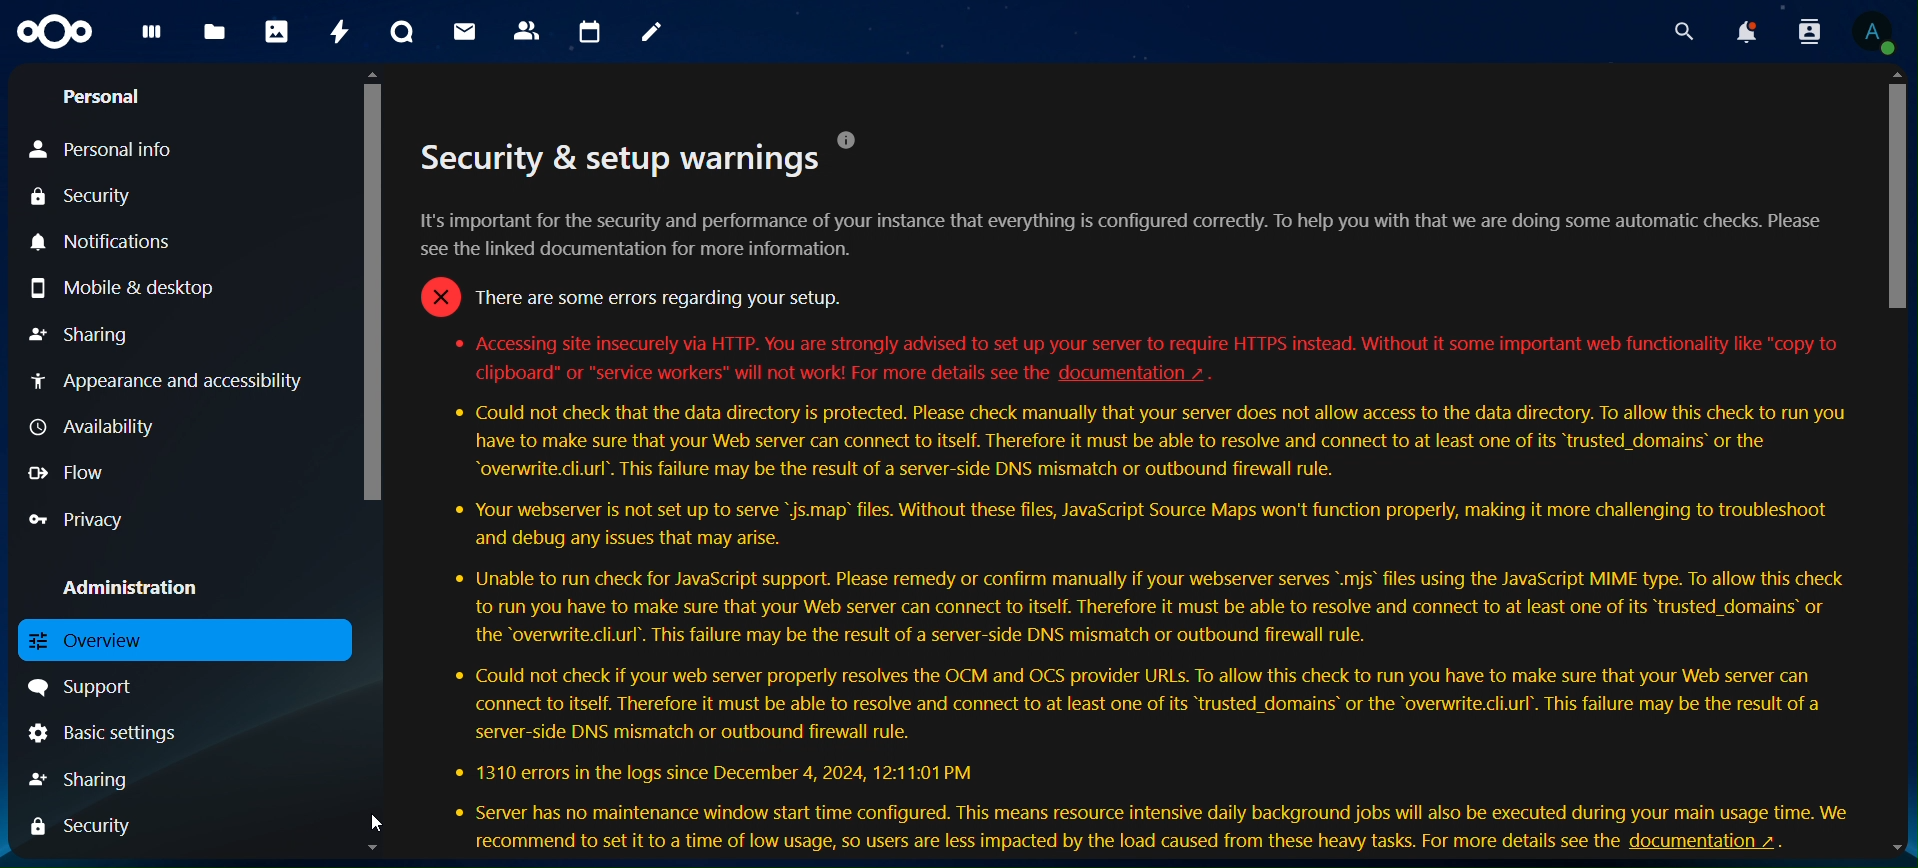 The height and width of the screenshot is (868, 1918). Describe the element at coordinates (1896, 463) in the screenshot. I see `scrollbar` at that location.